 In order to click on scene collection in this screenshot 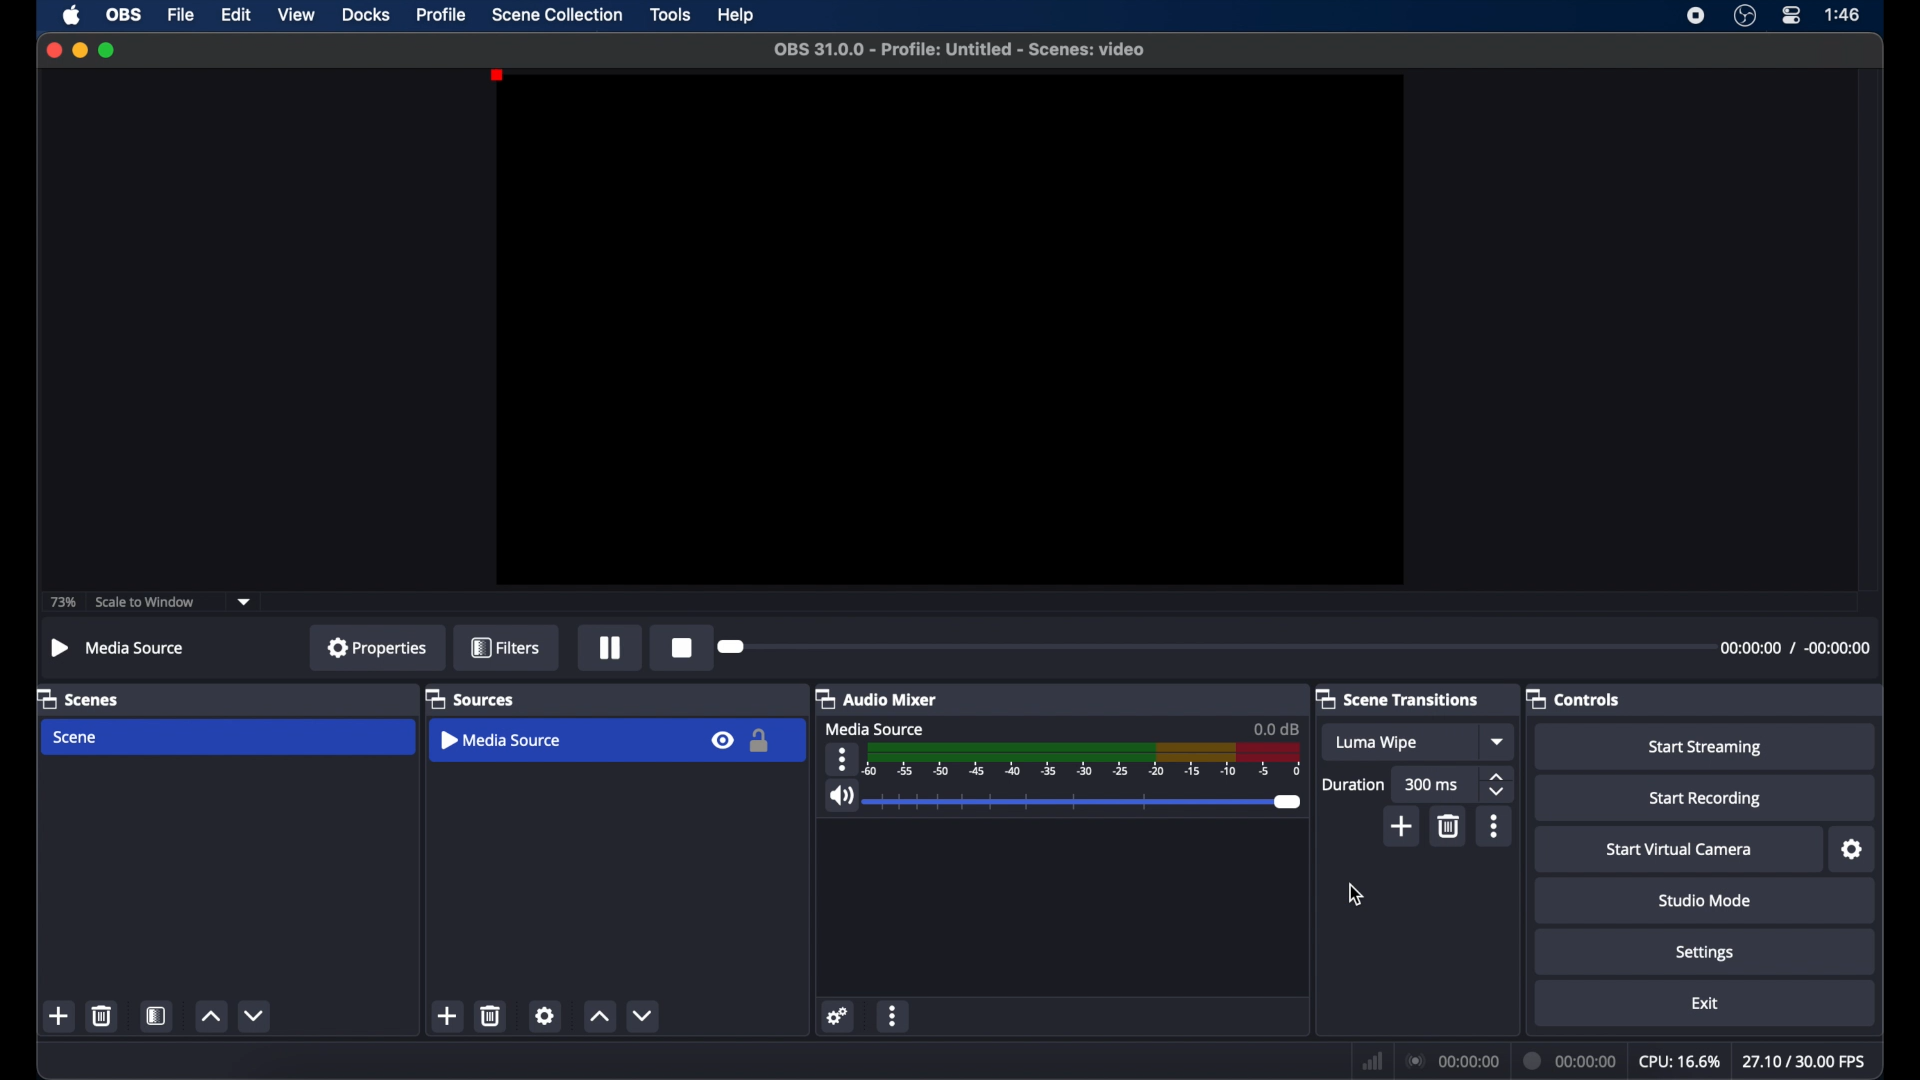, I will do `click(559, 15)`.